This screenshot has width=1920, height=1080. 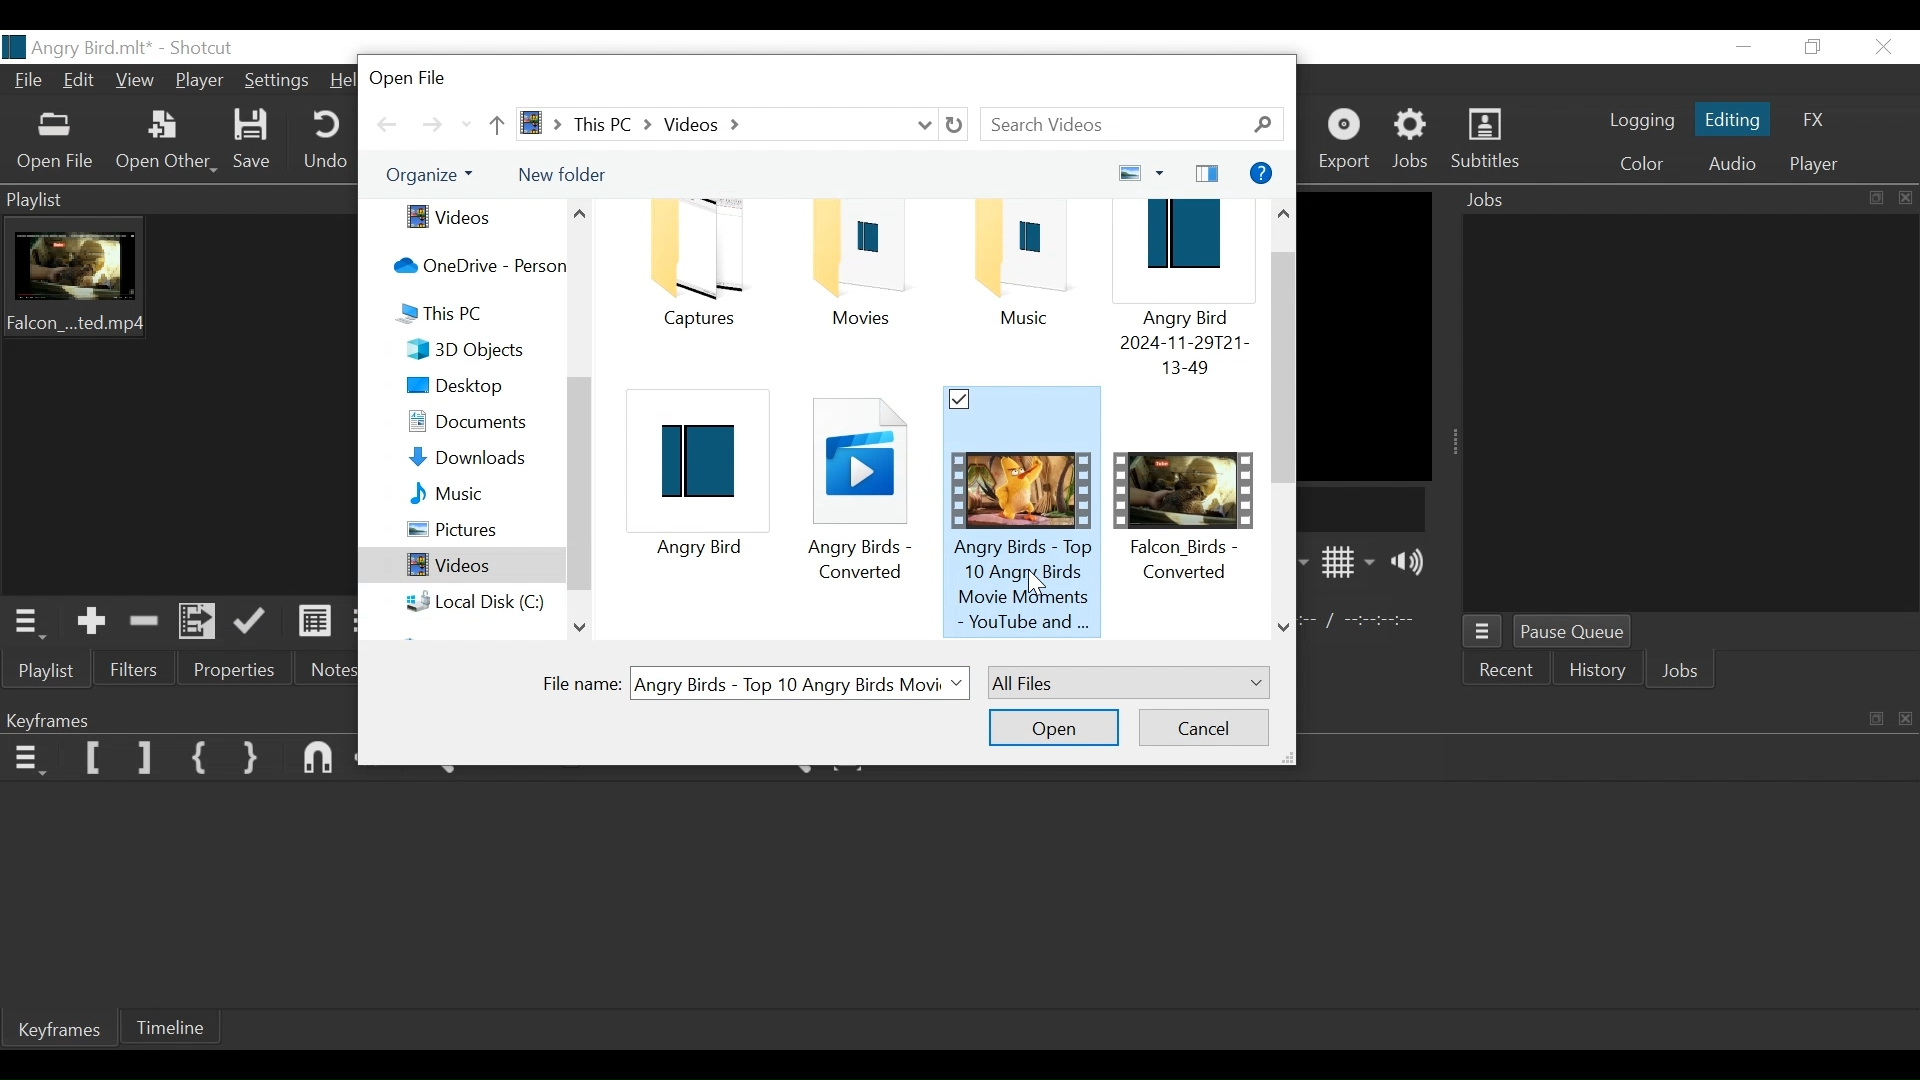 I want to click on Project Folder, so click(x=861, y=298).